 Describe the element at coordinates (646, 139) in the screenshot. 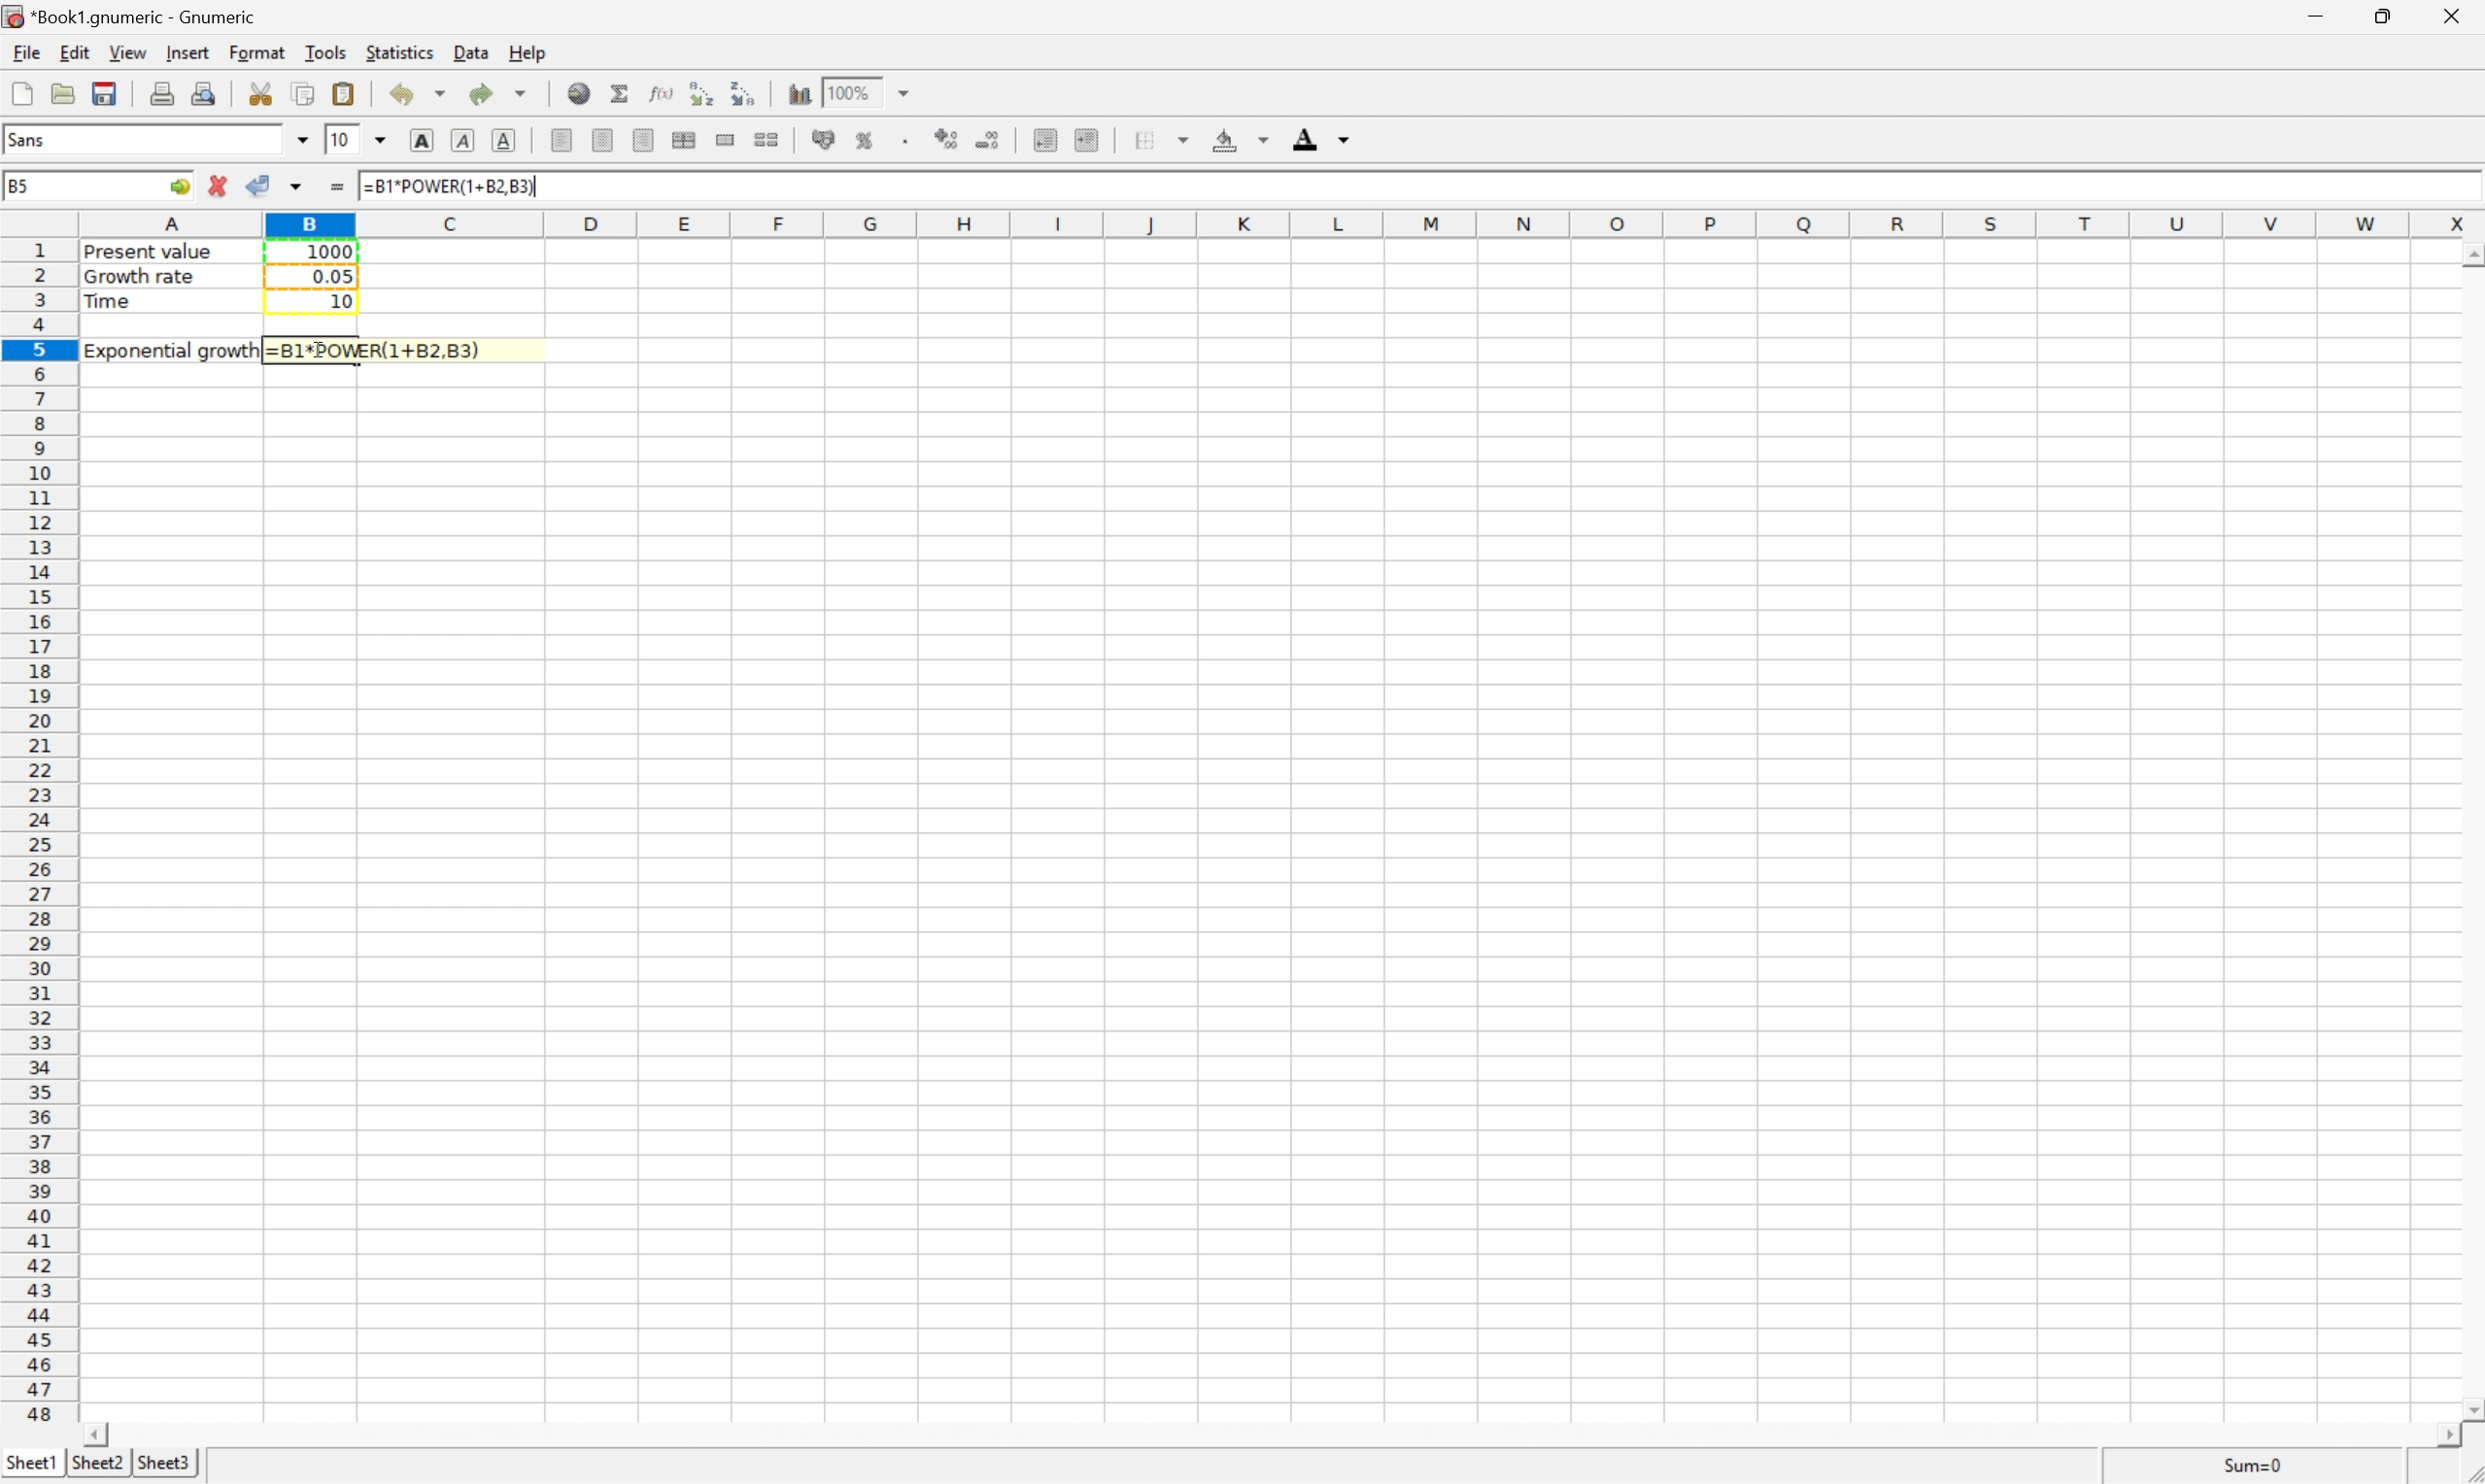

I see `Align Right` at that location.